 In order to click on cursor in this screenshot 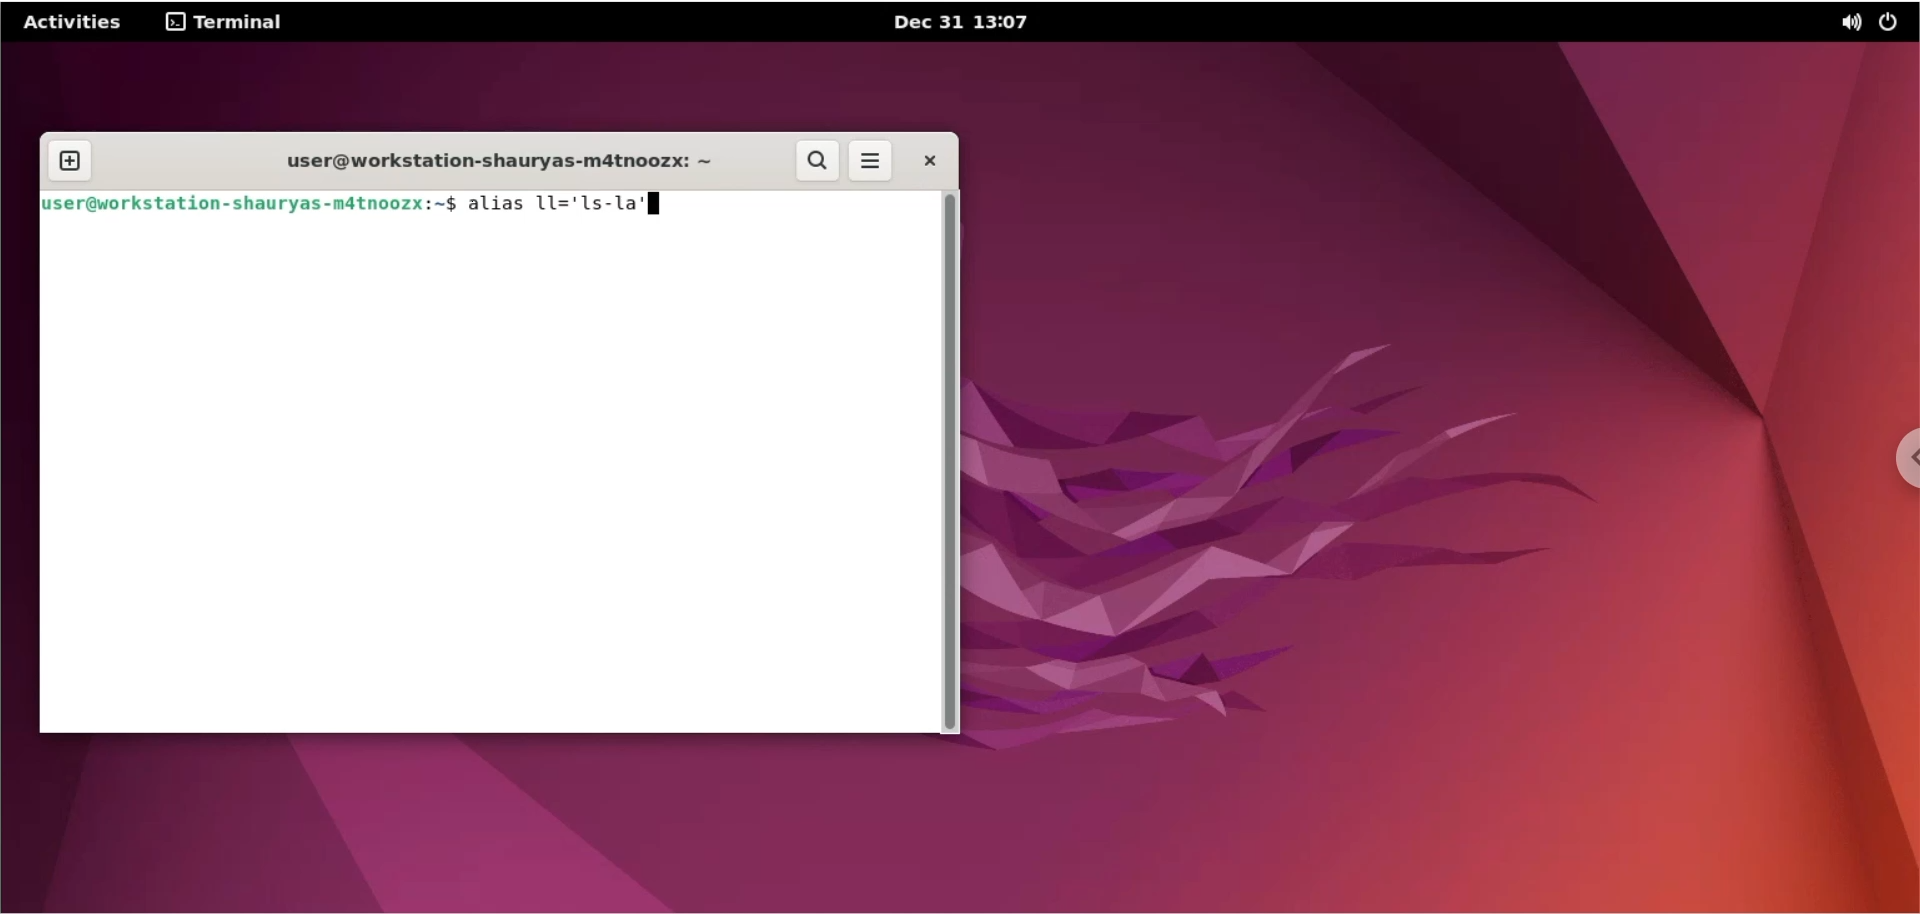, I will do `click(659, 205)`.